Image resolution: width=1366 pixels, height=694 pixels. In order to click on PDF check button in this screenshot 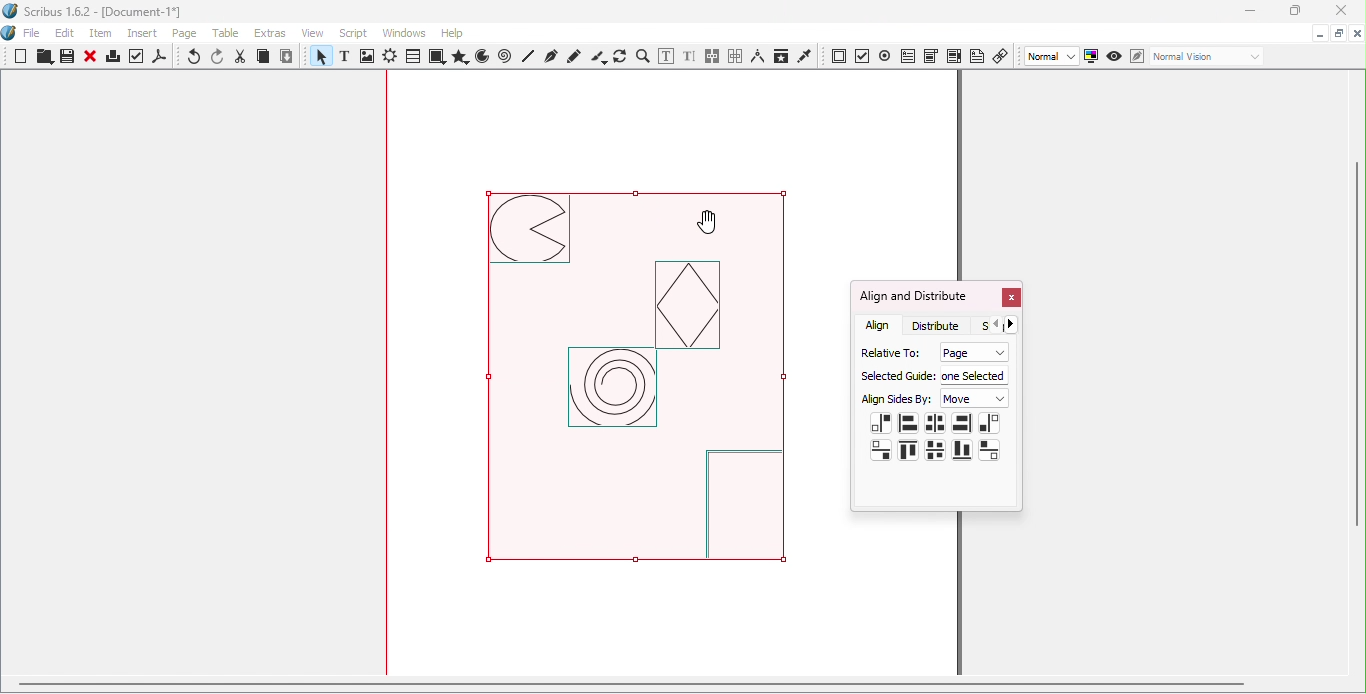, I will do `click(863, 55)`.